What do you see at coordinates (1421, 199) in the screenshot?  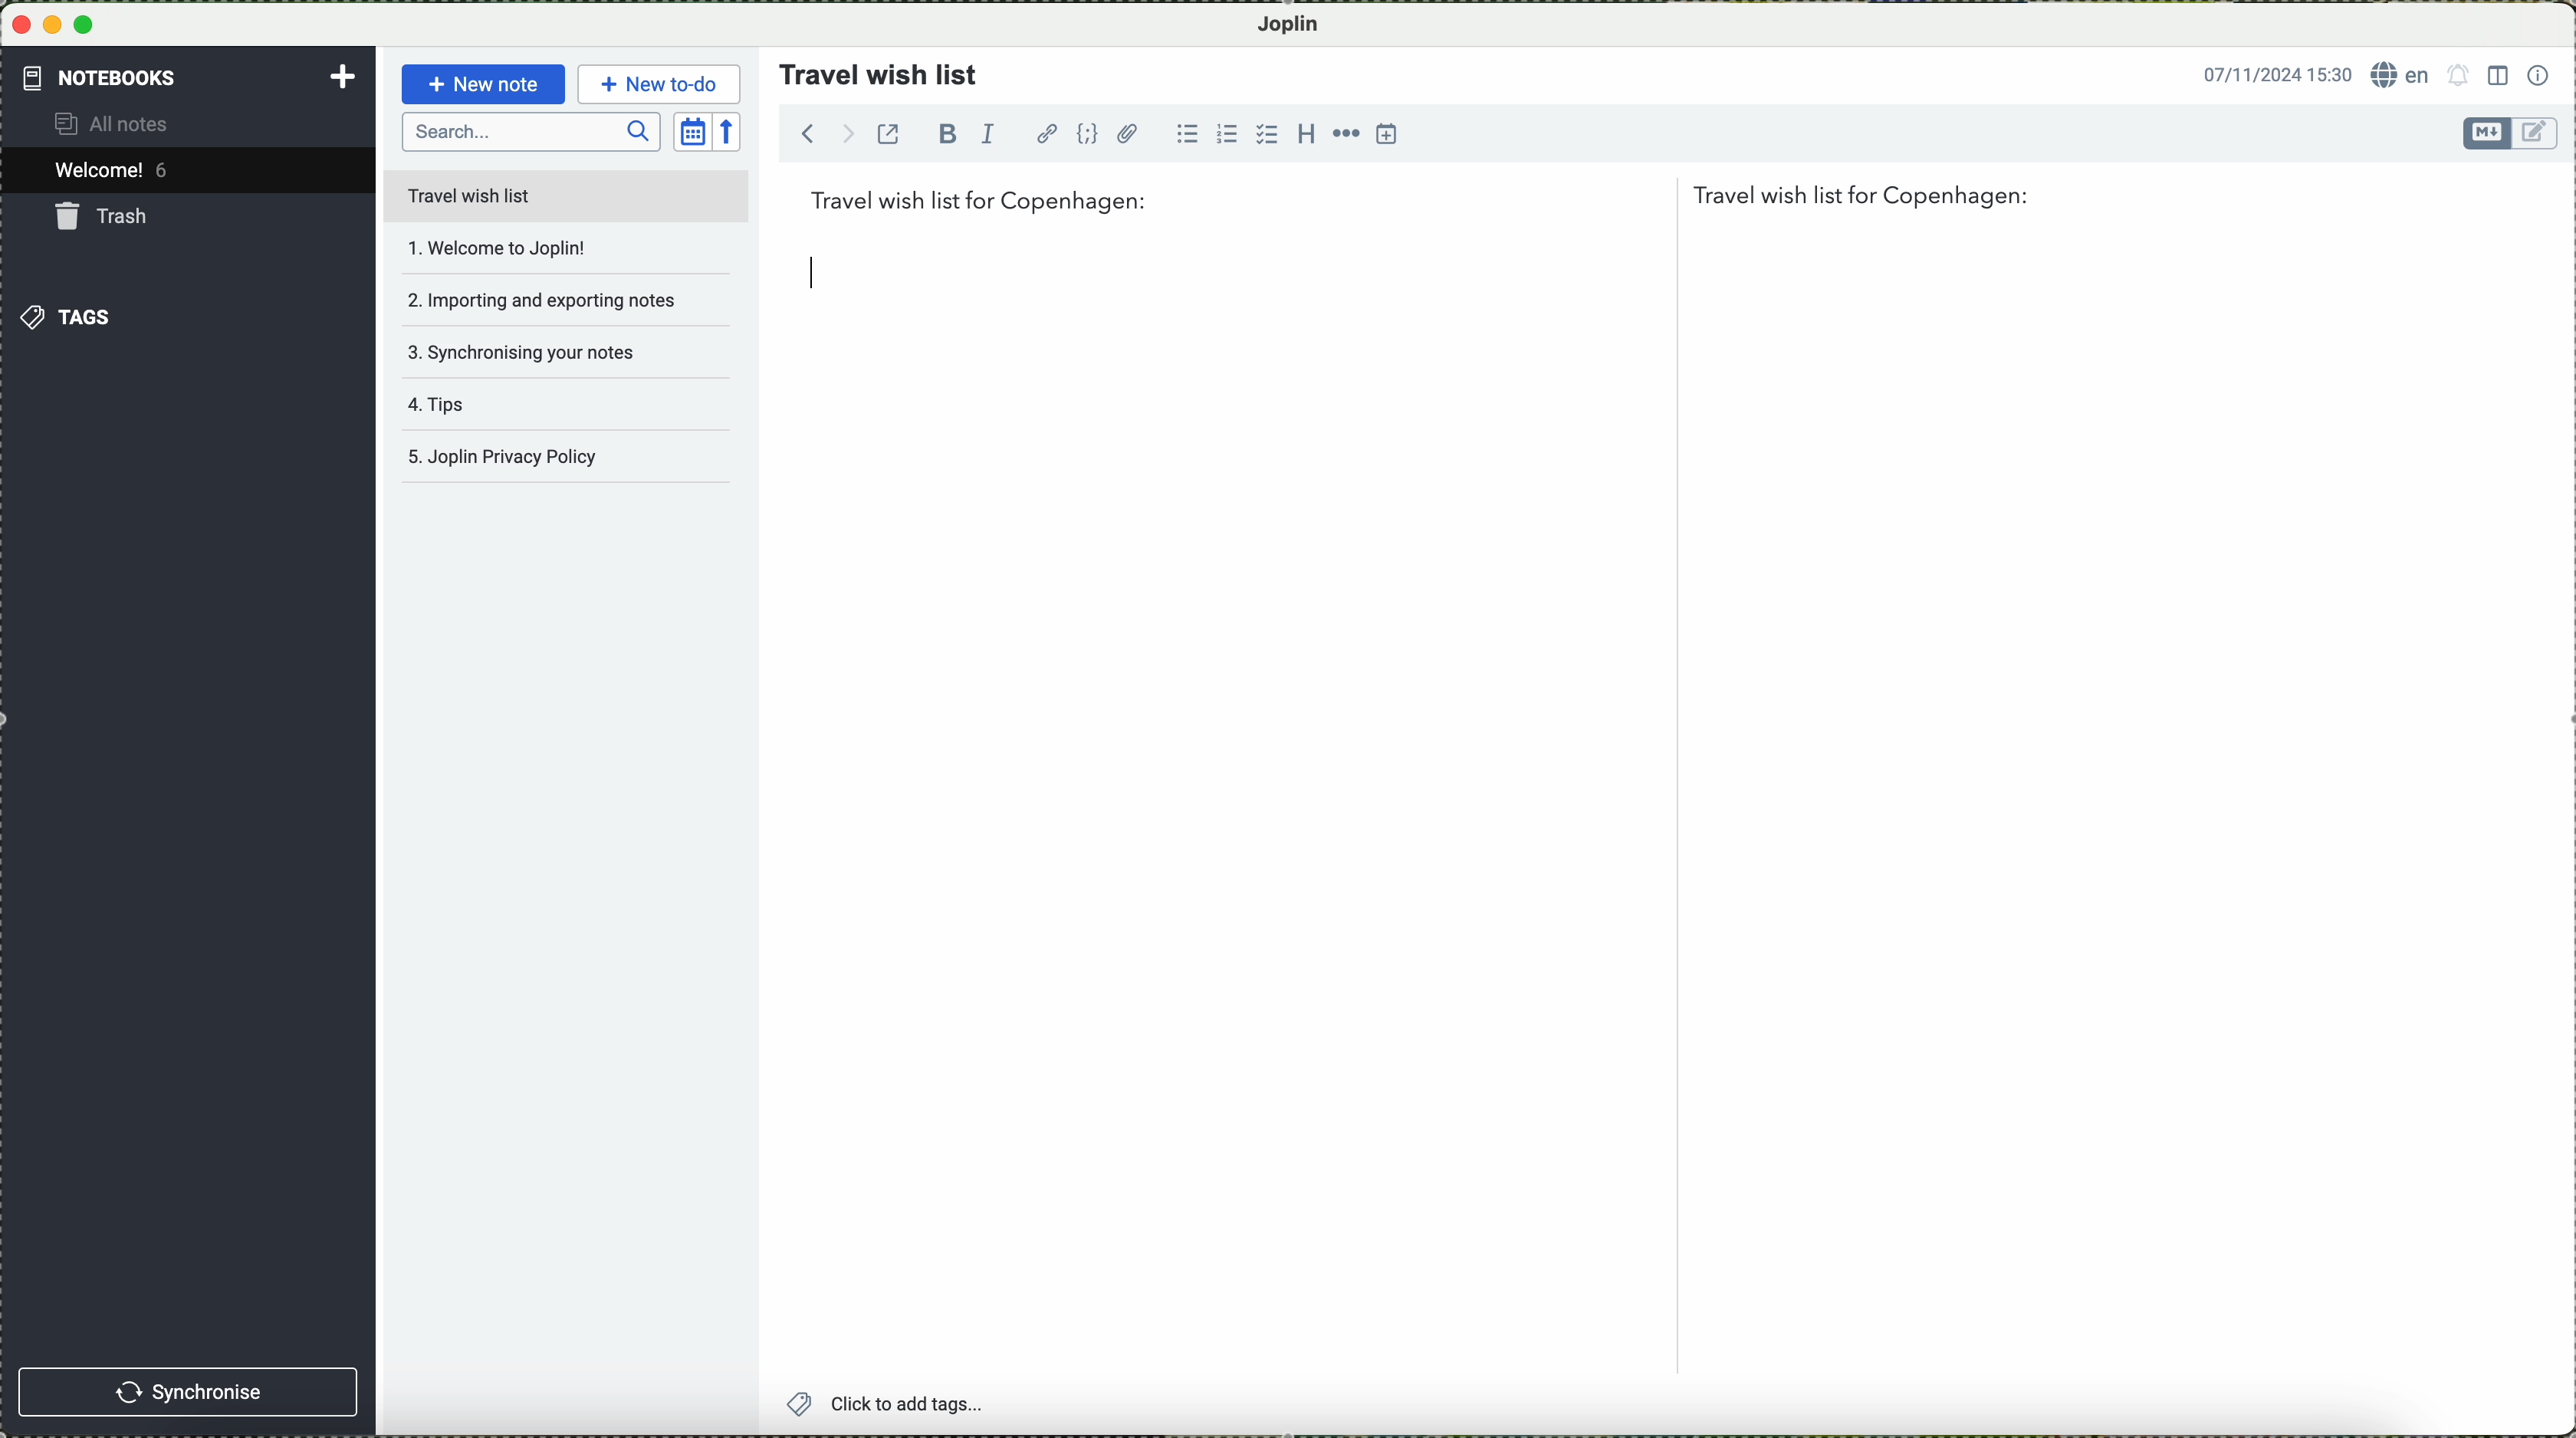 I see `travel wish list for Copenhagen:` at bounding box center [1421, 199].